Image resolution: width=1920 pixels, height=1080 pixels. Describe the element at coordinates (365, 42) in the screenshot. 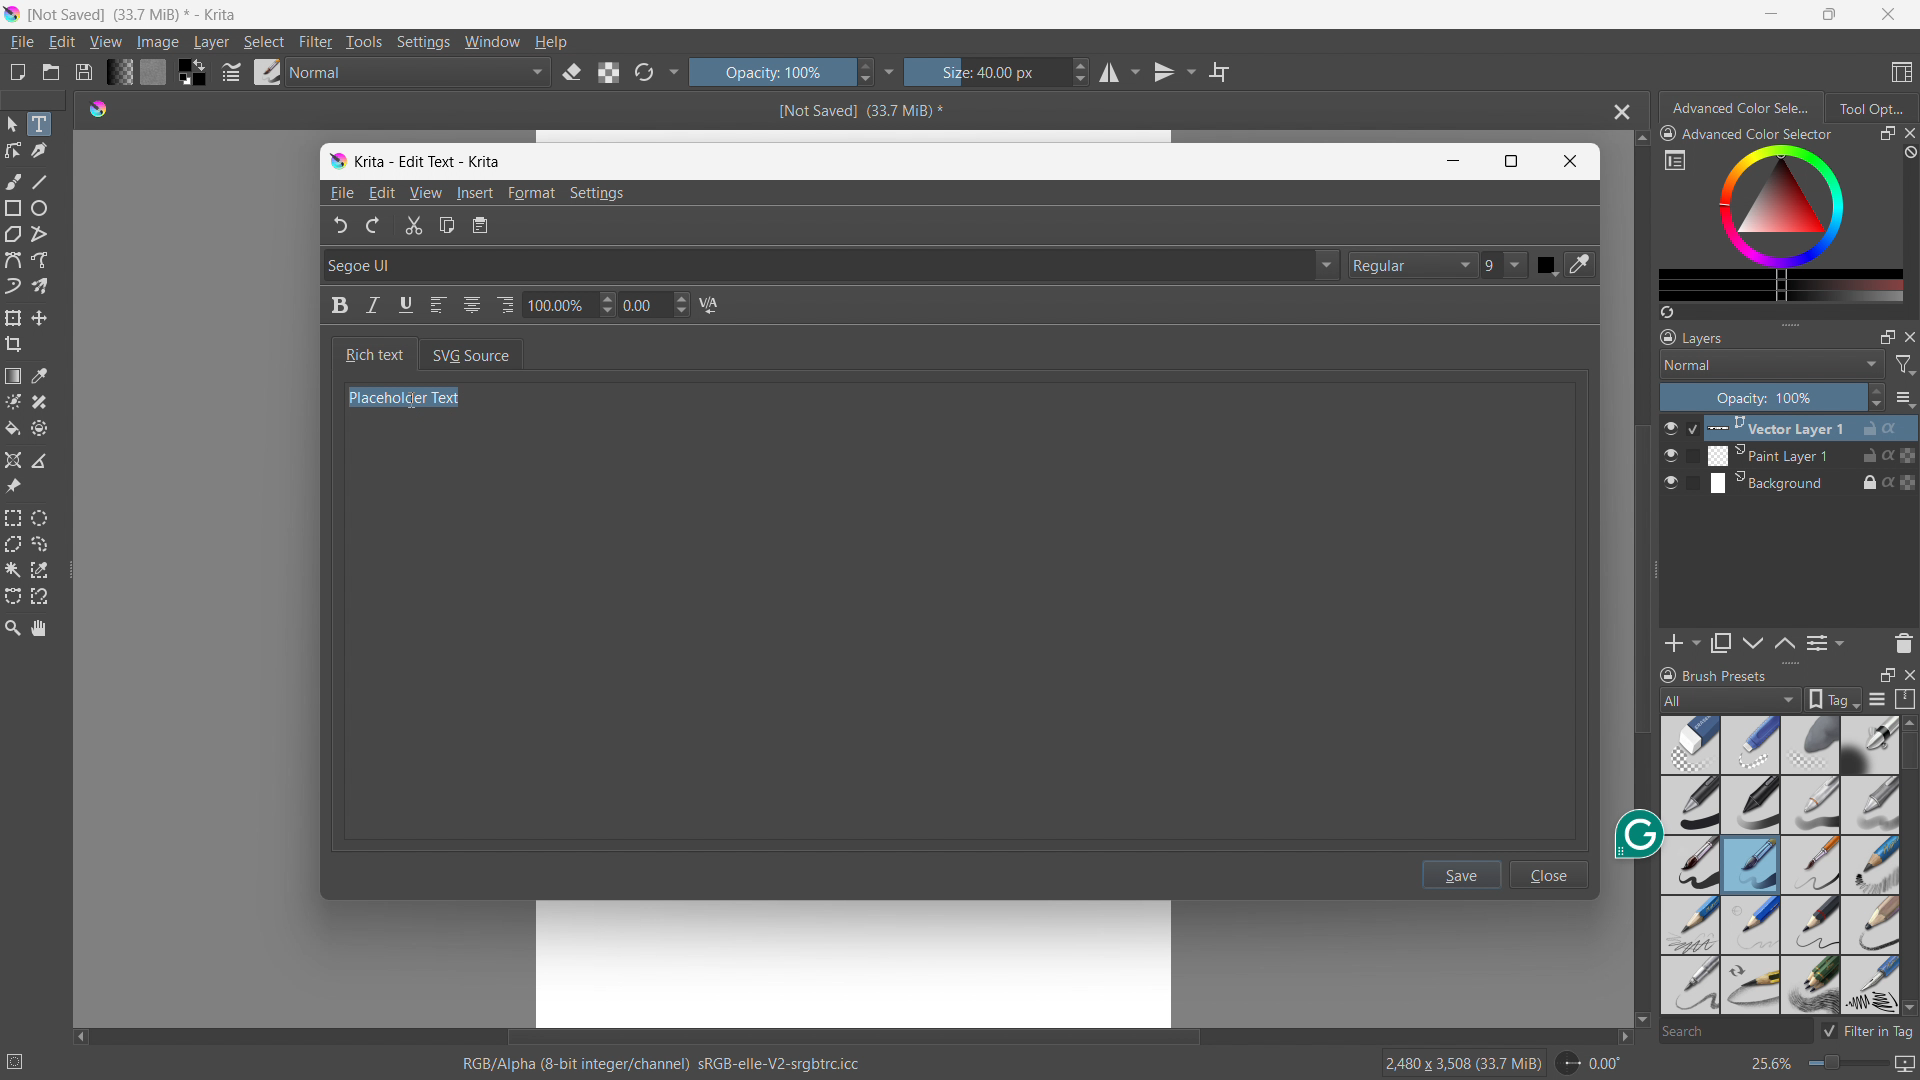

I see `tools` at that location.